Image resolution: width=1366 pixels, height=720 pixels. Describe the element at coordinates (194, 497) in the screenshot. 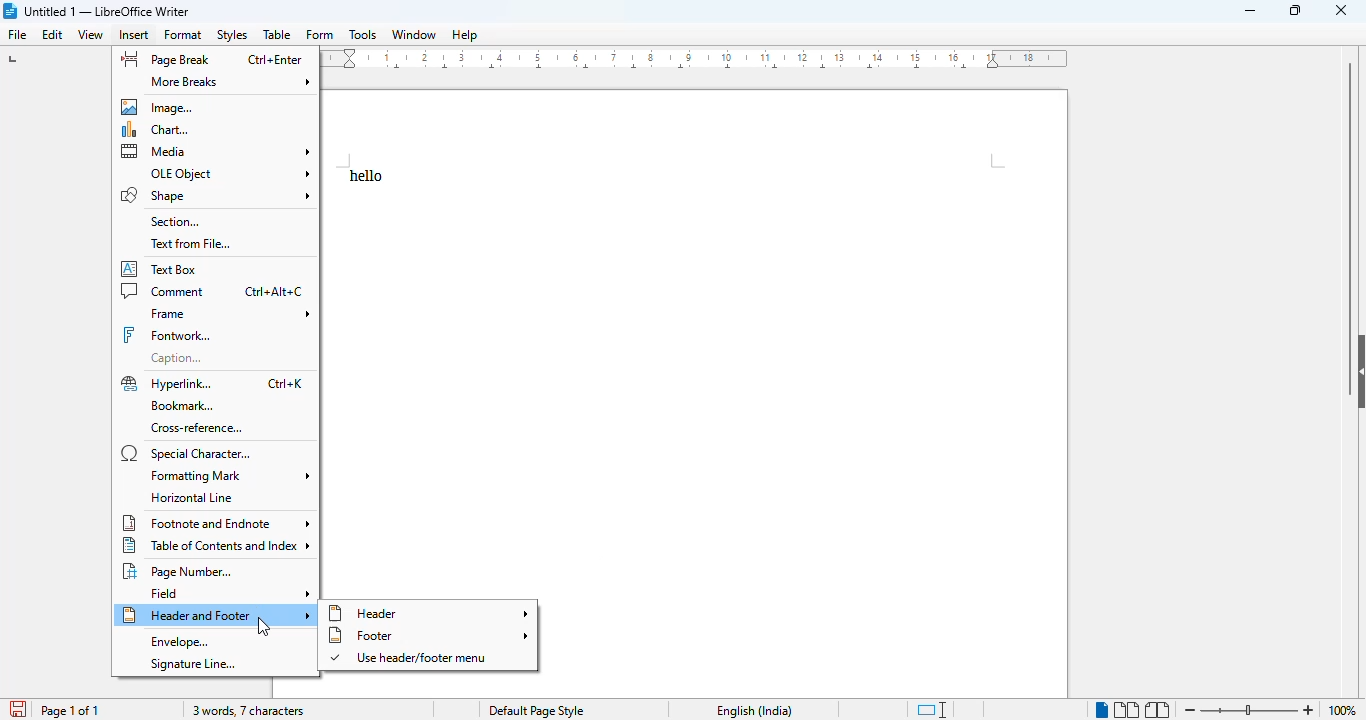

I see `horizontal line` at that location.